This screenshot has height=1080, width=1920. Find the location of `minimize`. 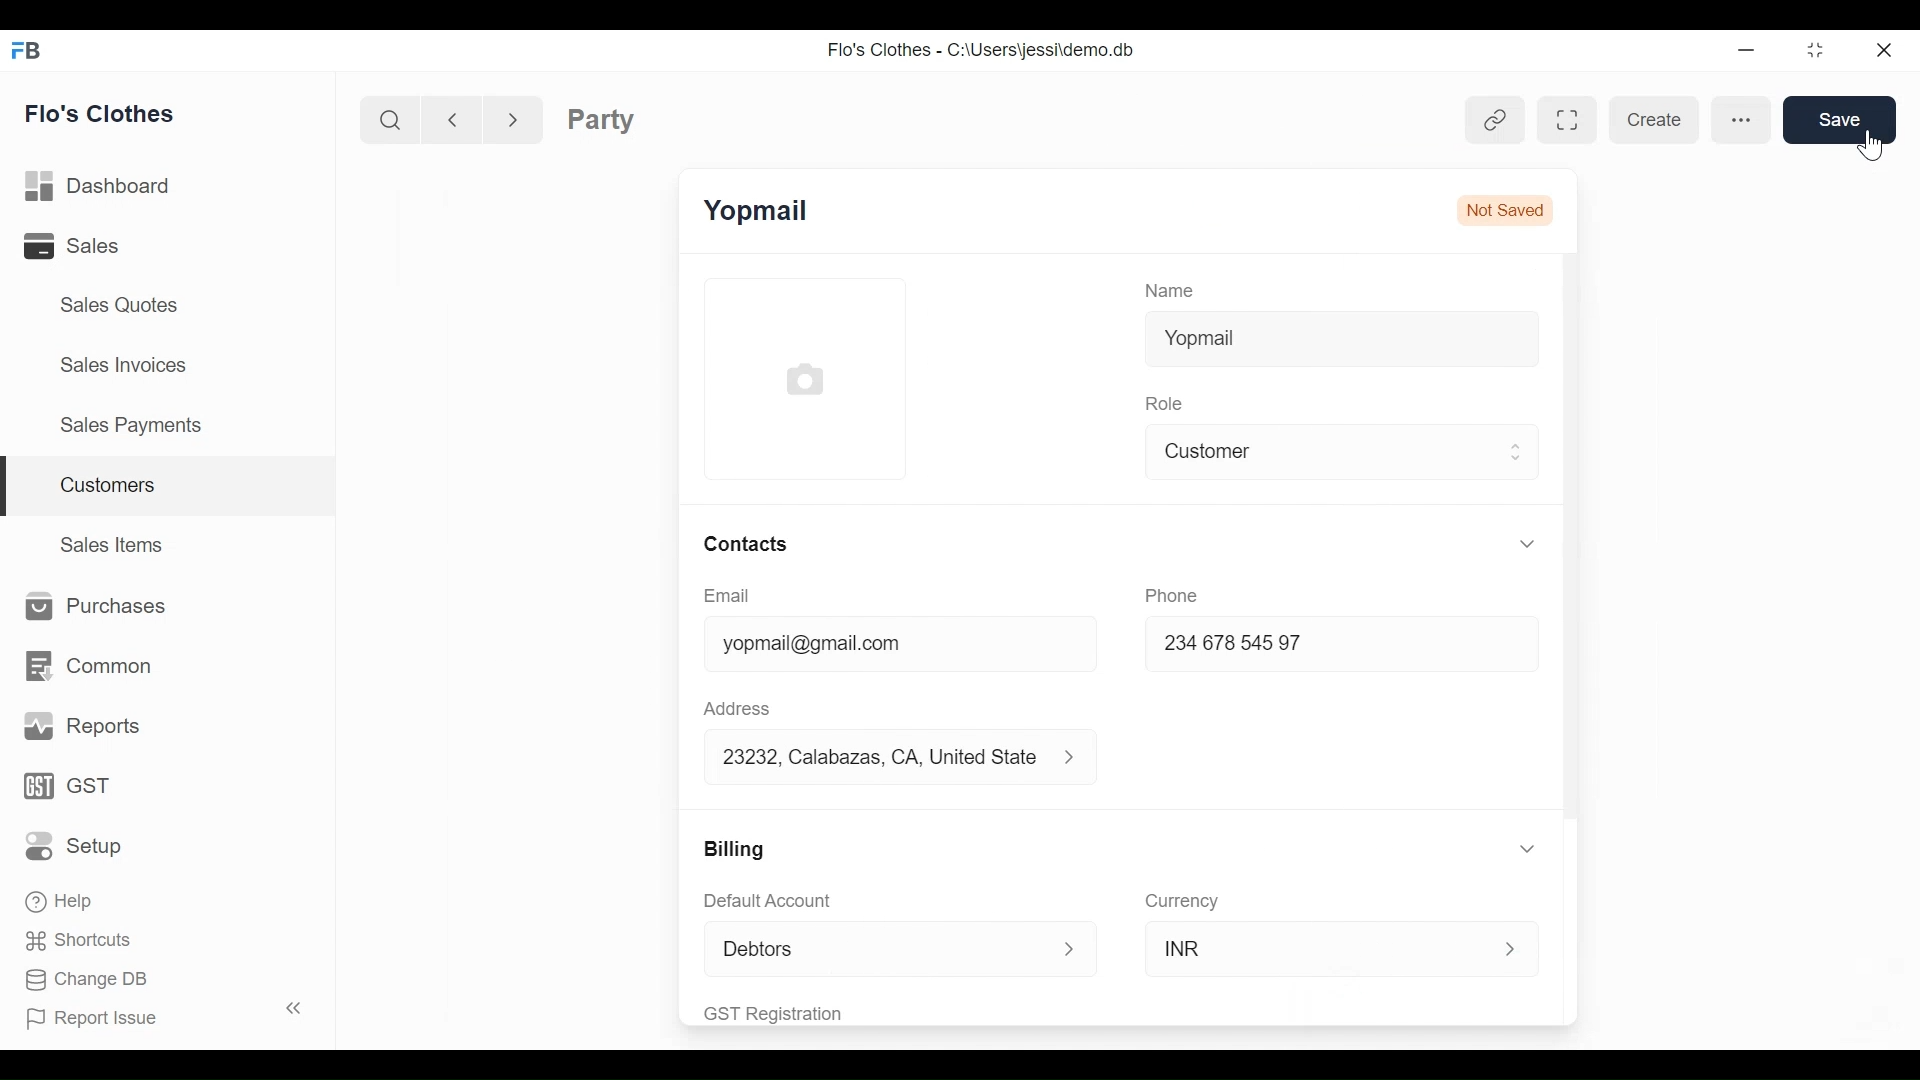

minimize is located at coordinates (1744, 49).